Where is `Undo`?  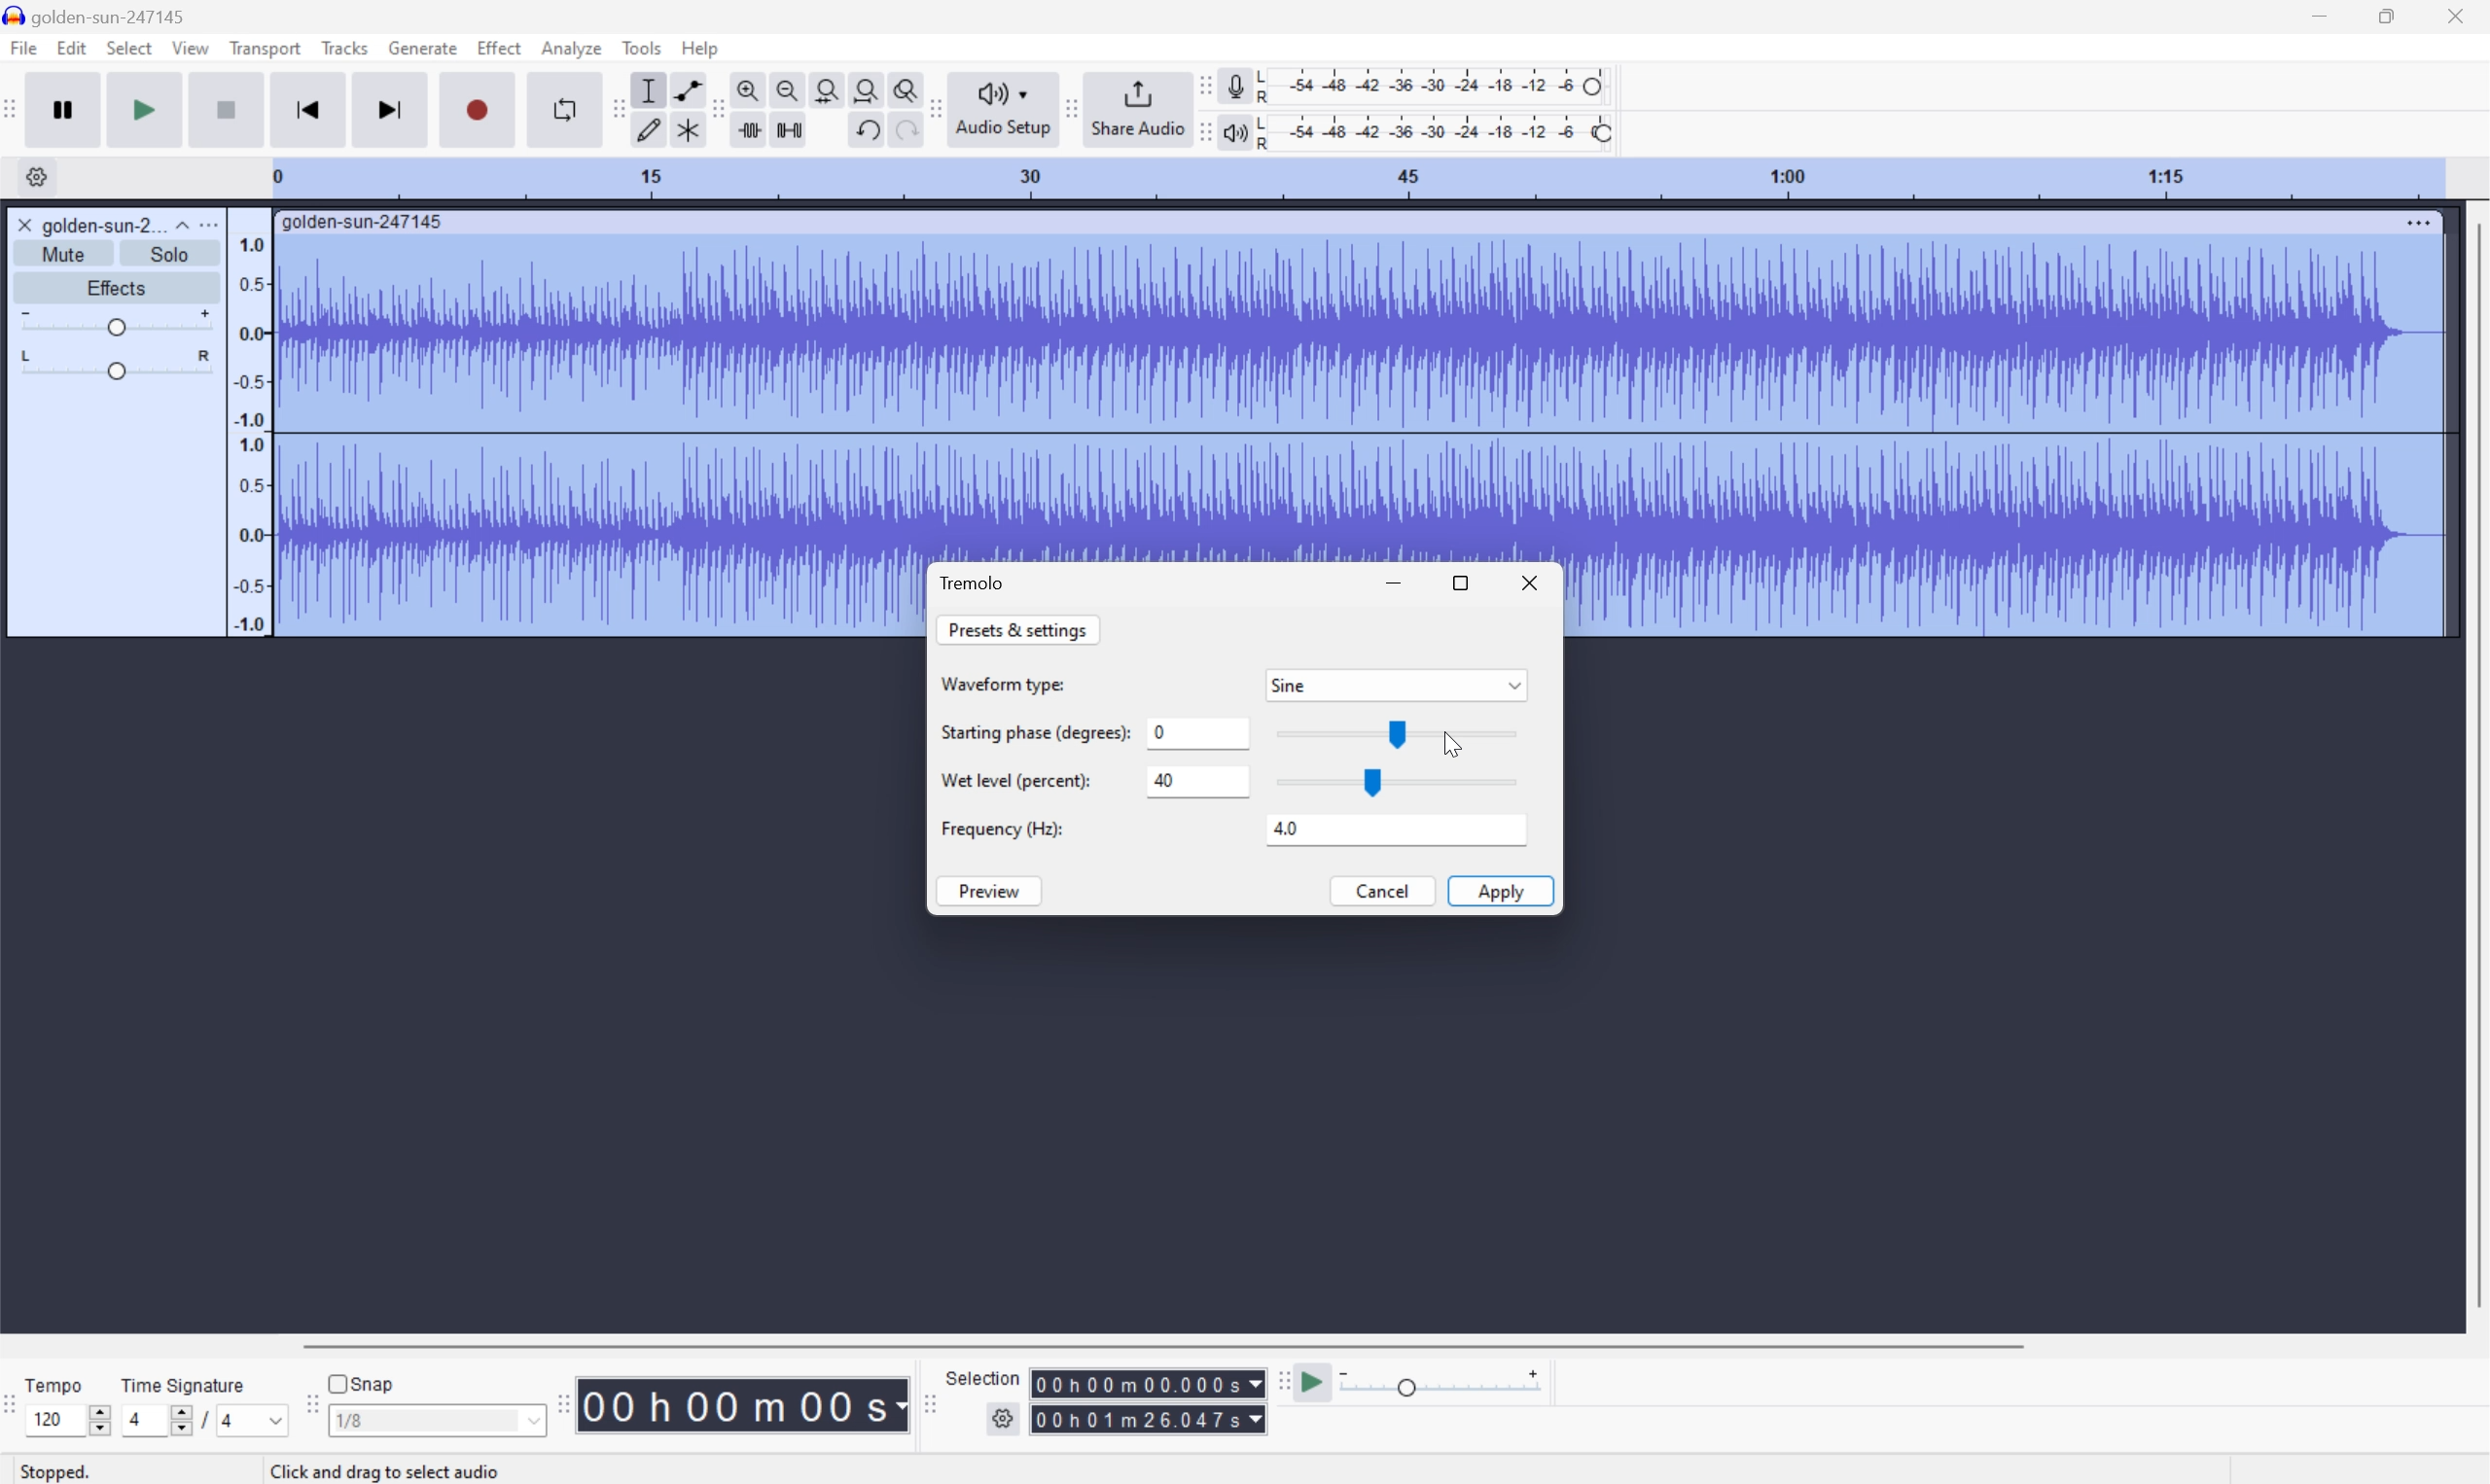 Undo is located at coordinates (869, 129).